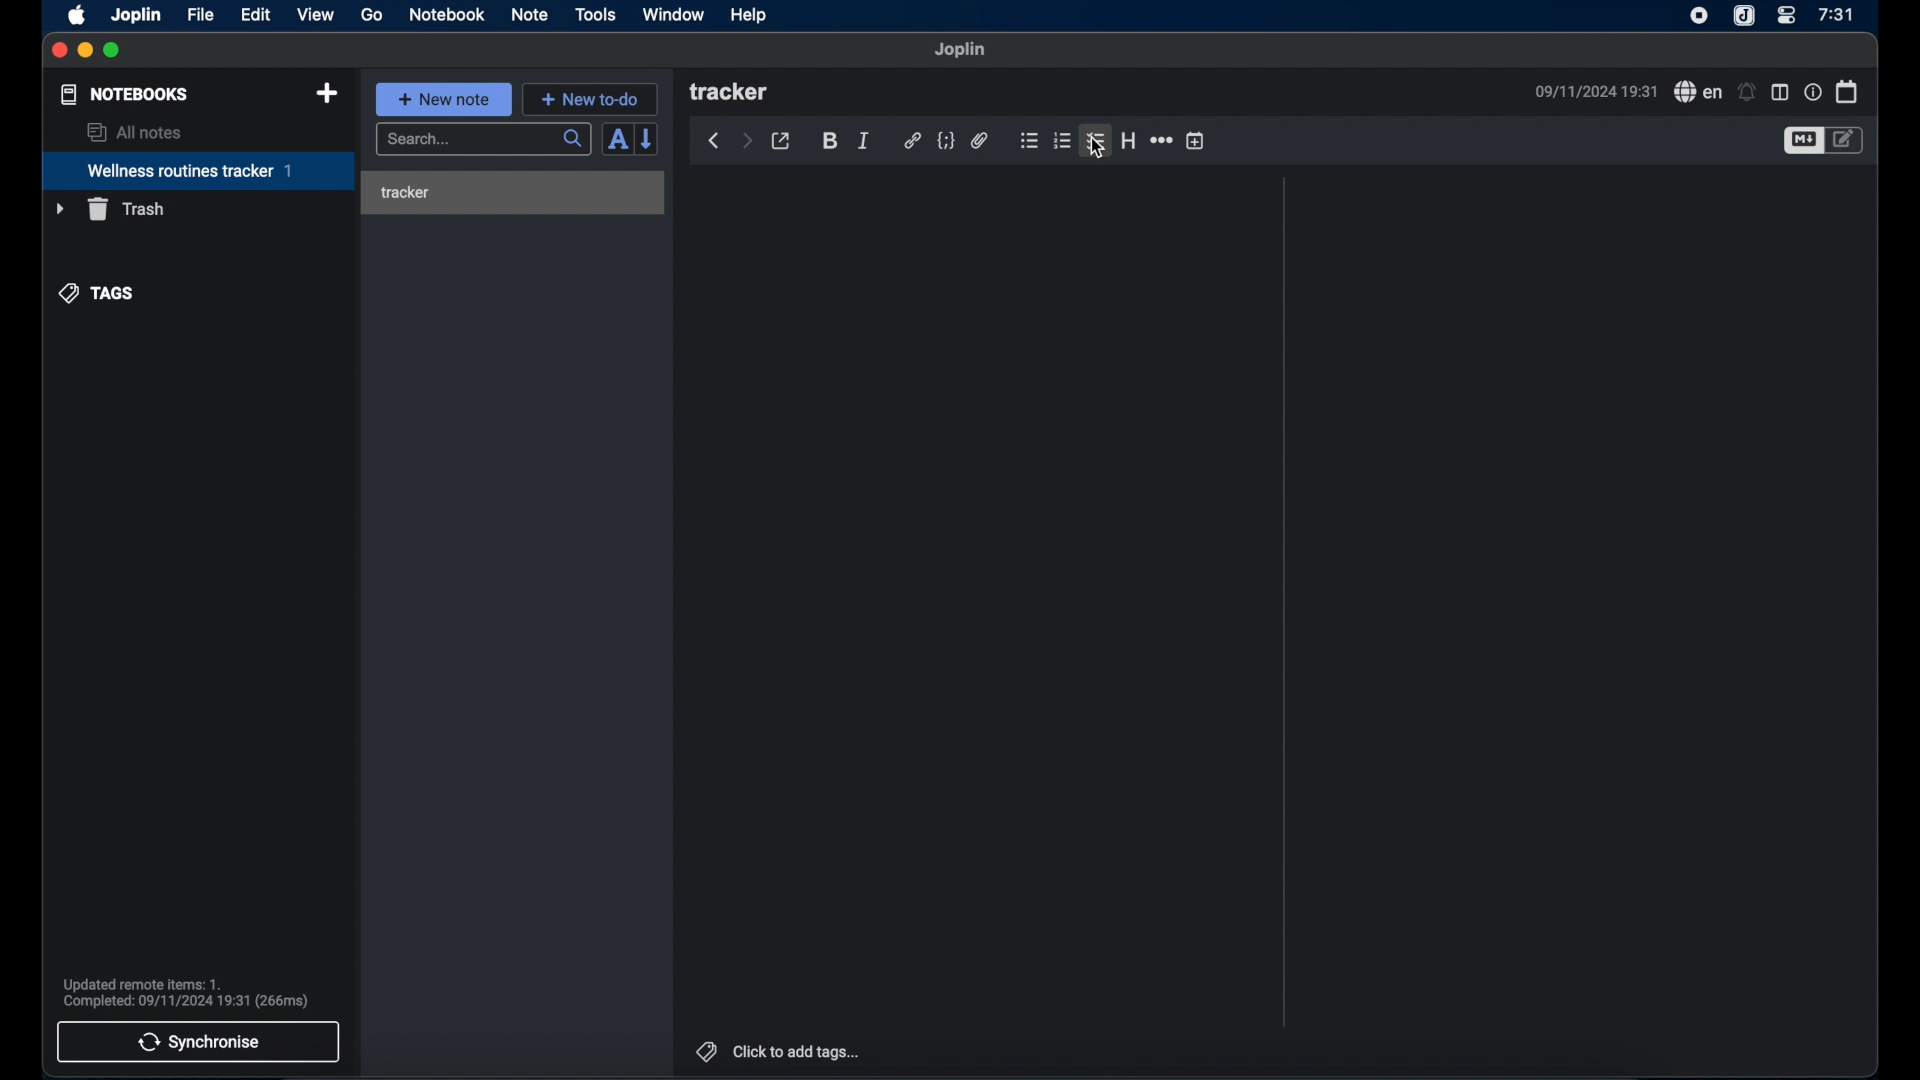 The image size is (1920, 1080). Describe the element at coordinates (1695, 91) in the screenshot. I see `spell check` at that location.